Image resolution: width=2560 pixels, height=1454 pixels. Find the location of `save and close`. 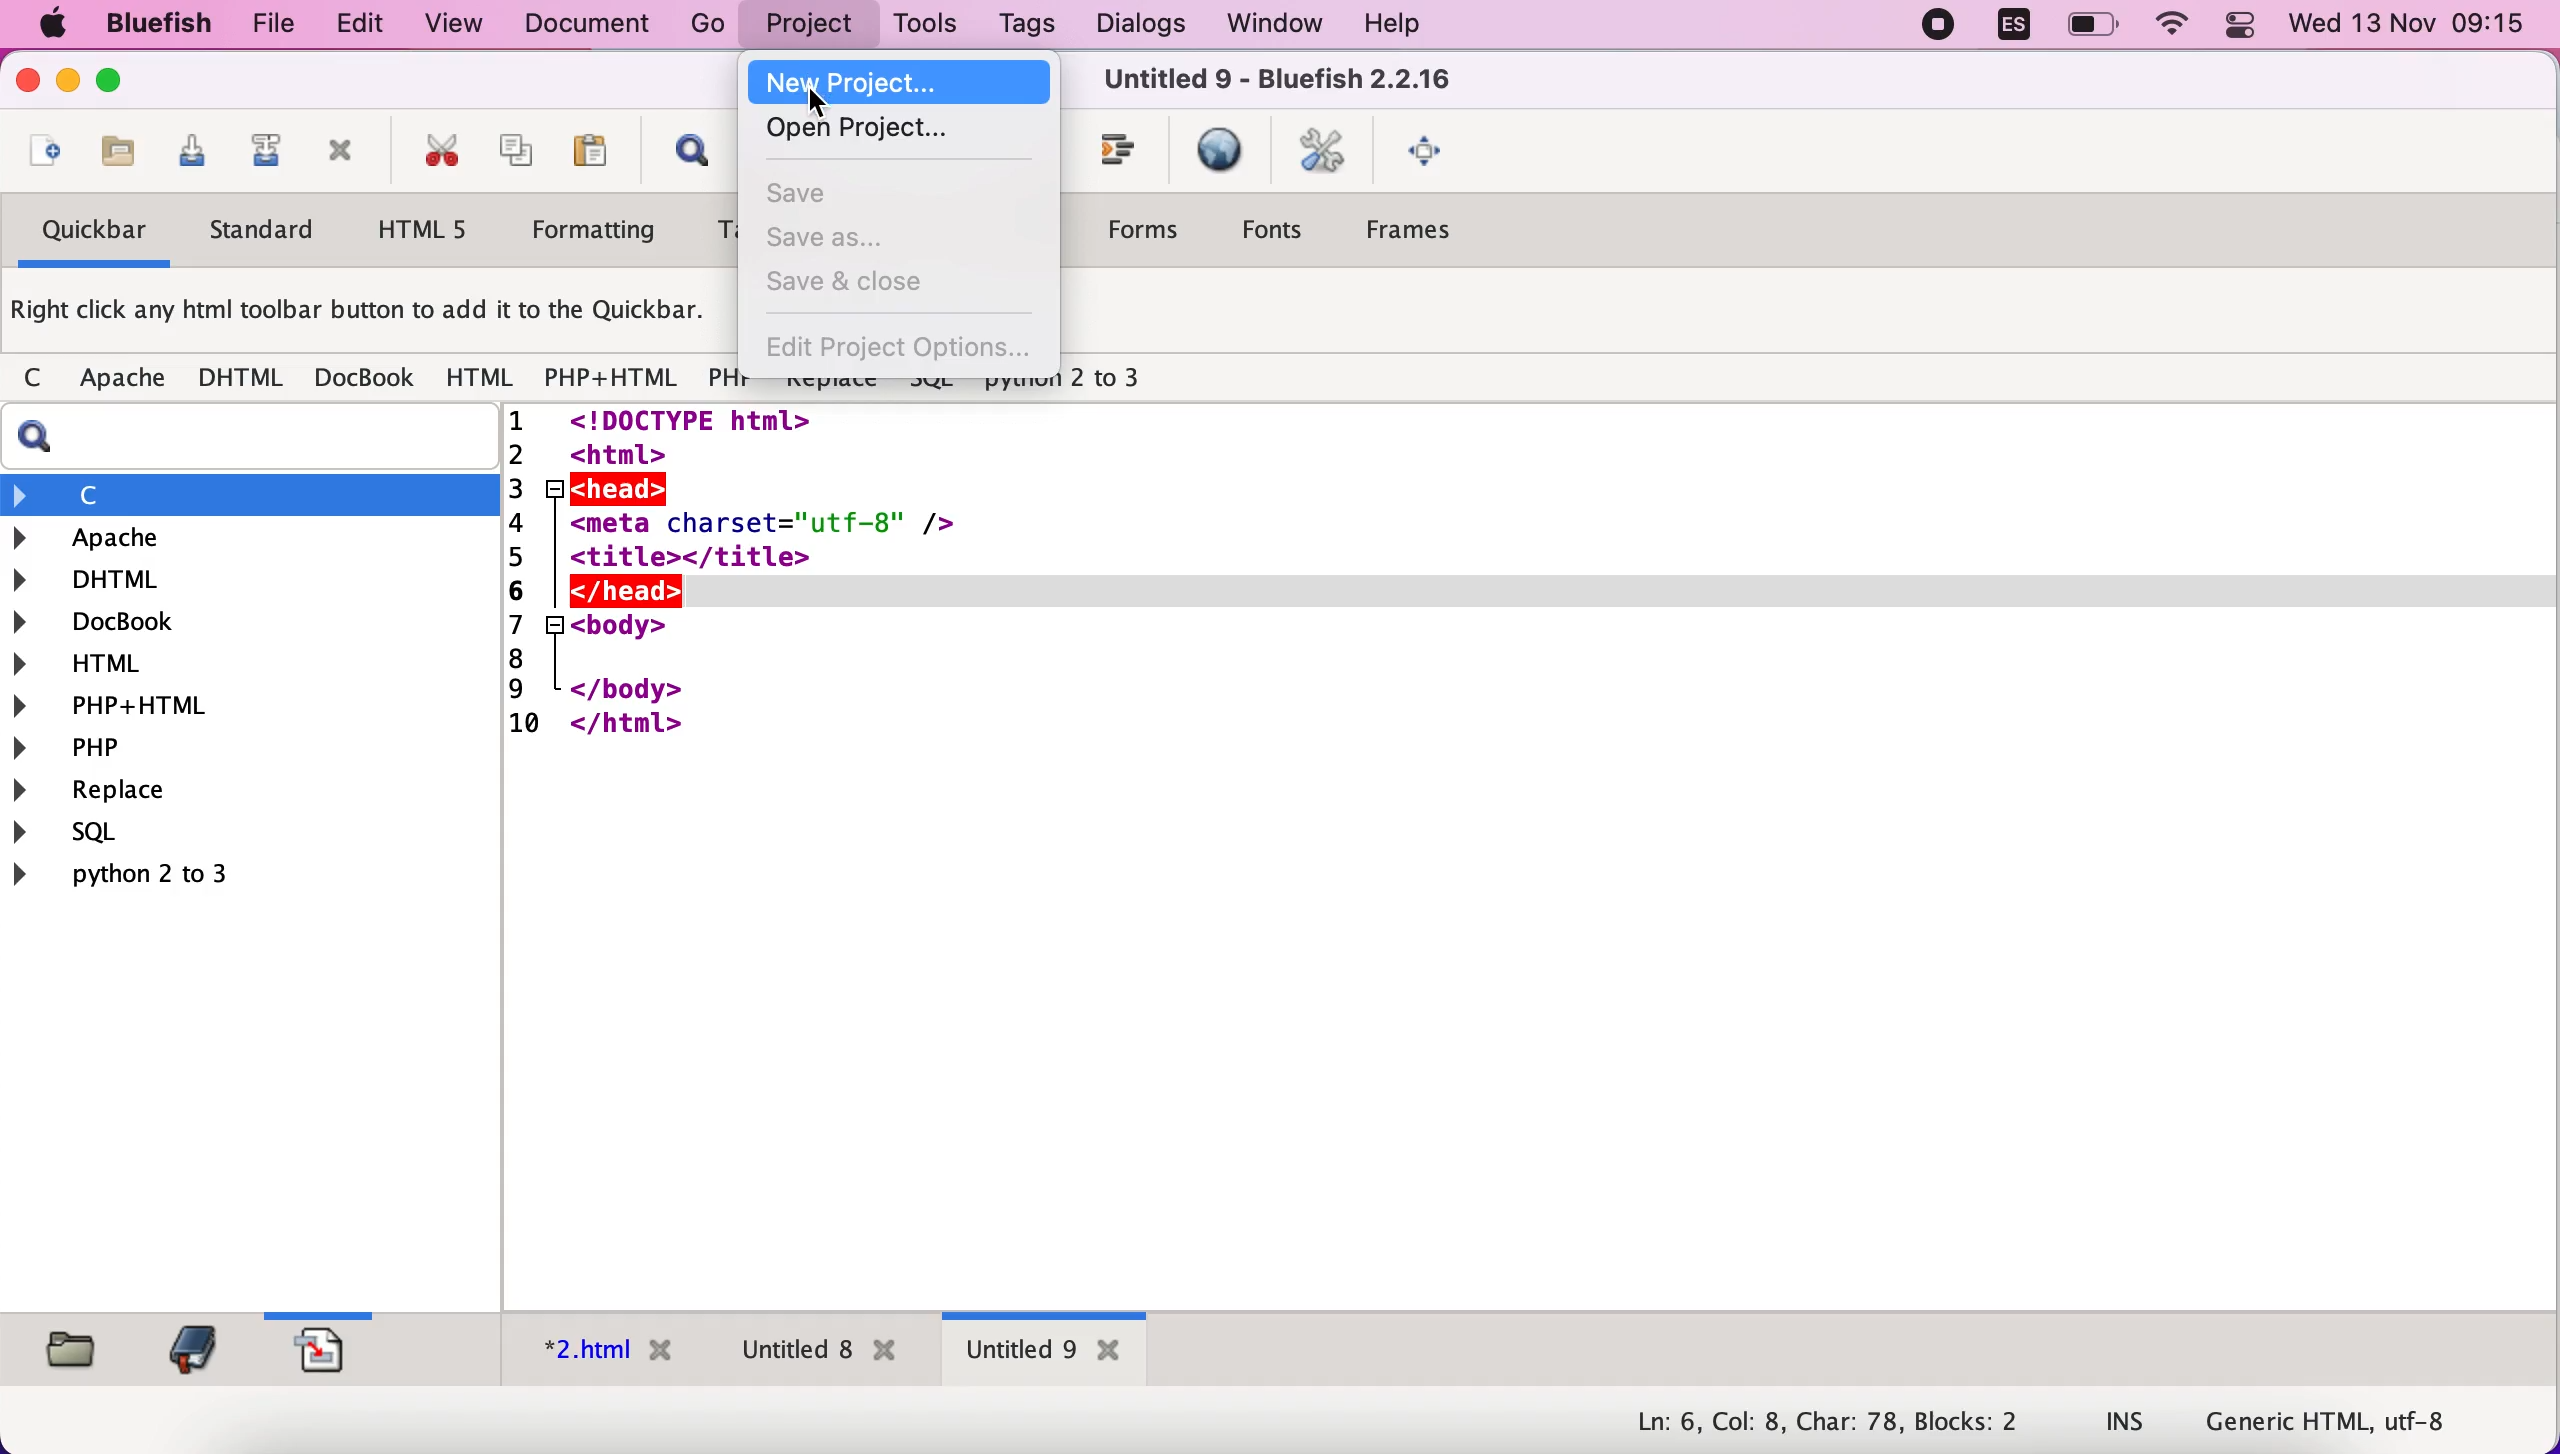

save and close is located at coordinates (859, 287).